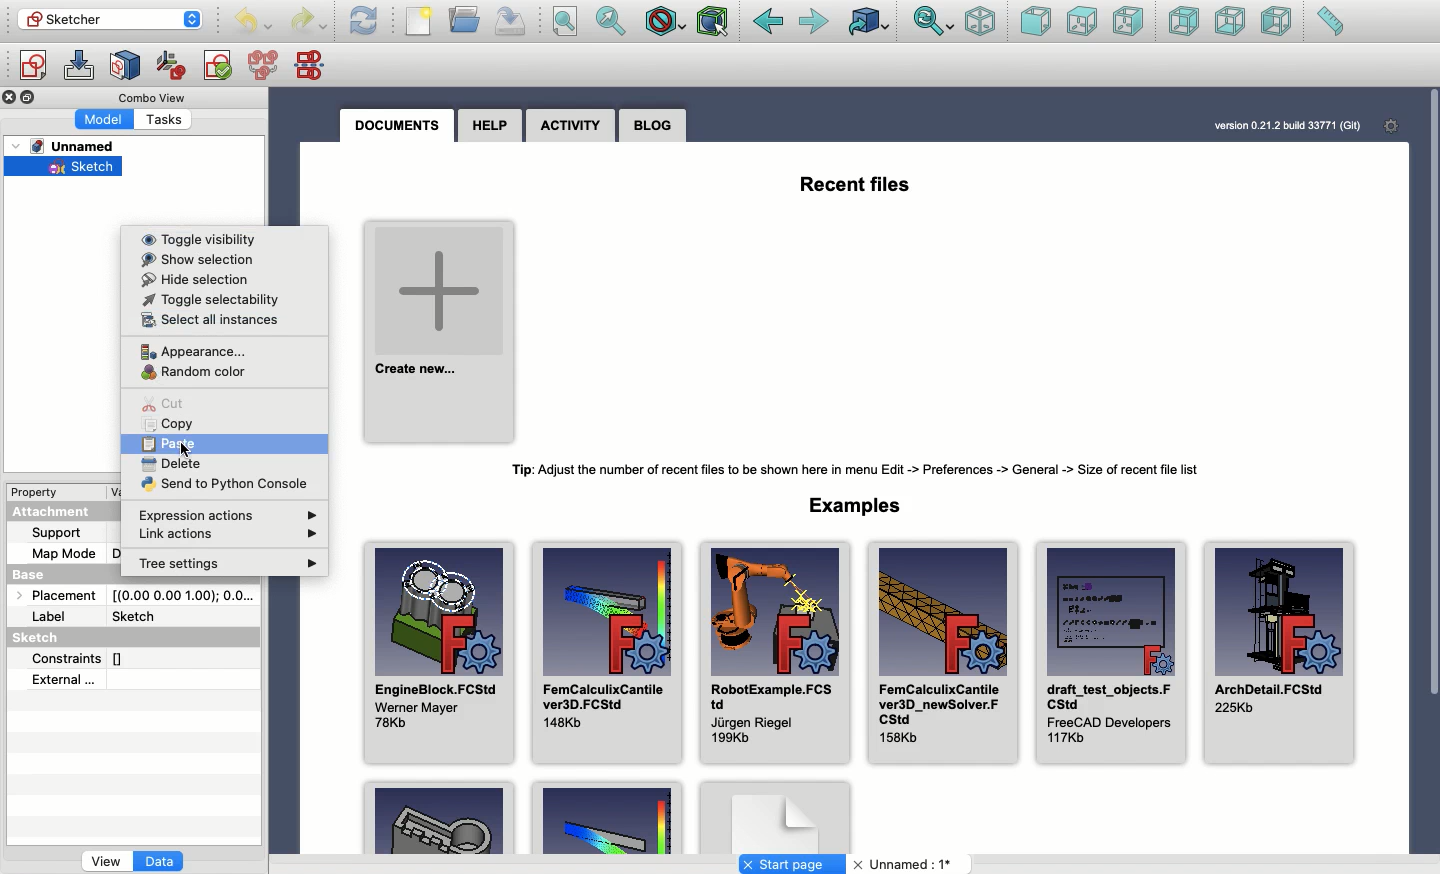 Image resolution: width=1440 pixels, height=874 pixels. Describe the element at coordinates (196, 27) in the screenshot. I see `Down arrow` at that location.